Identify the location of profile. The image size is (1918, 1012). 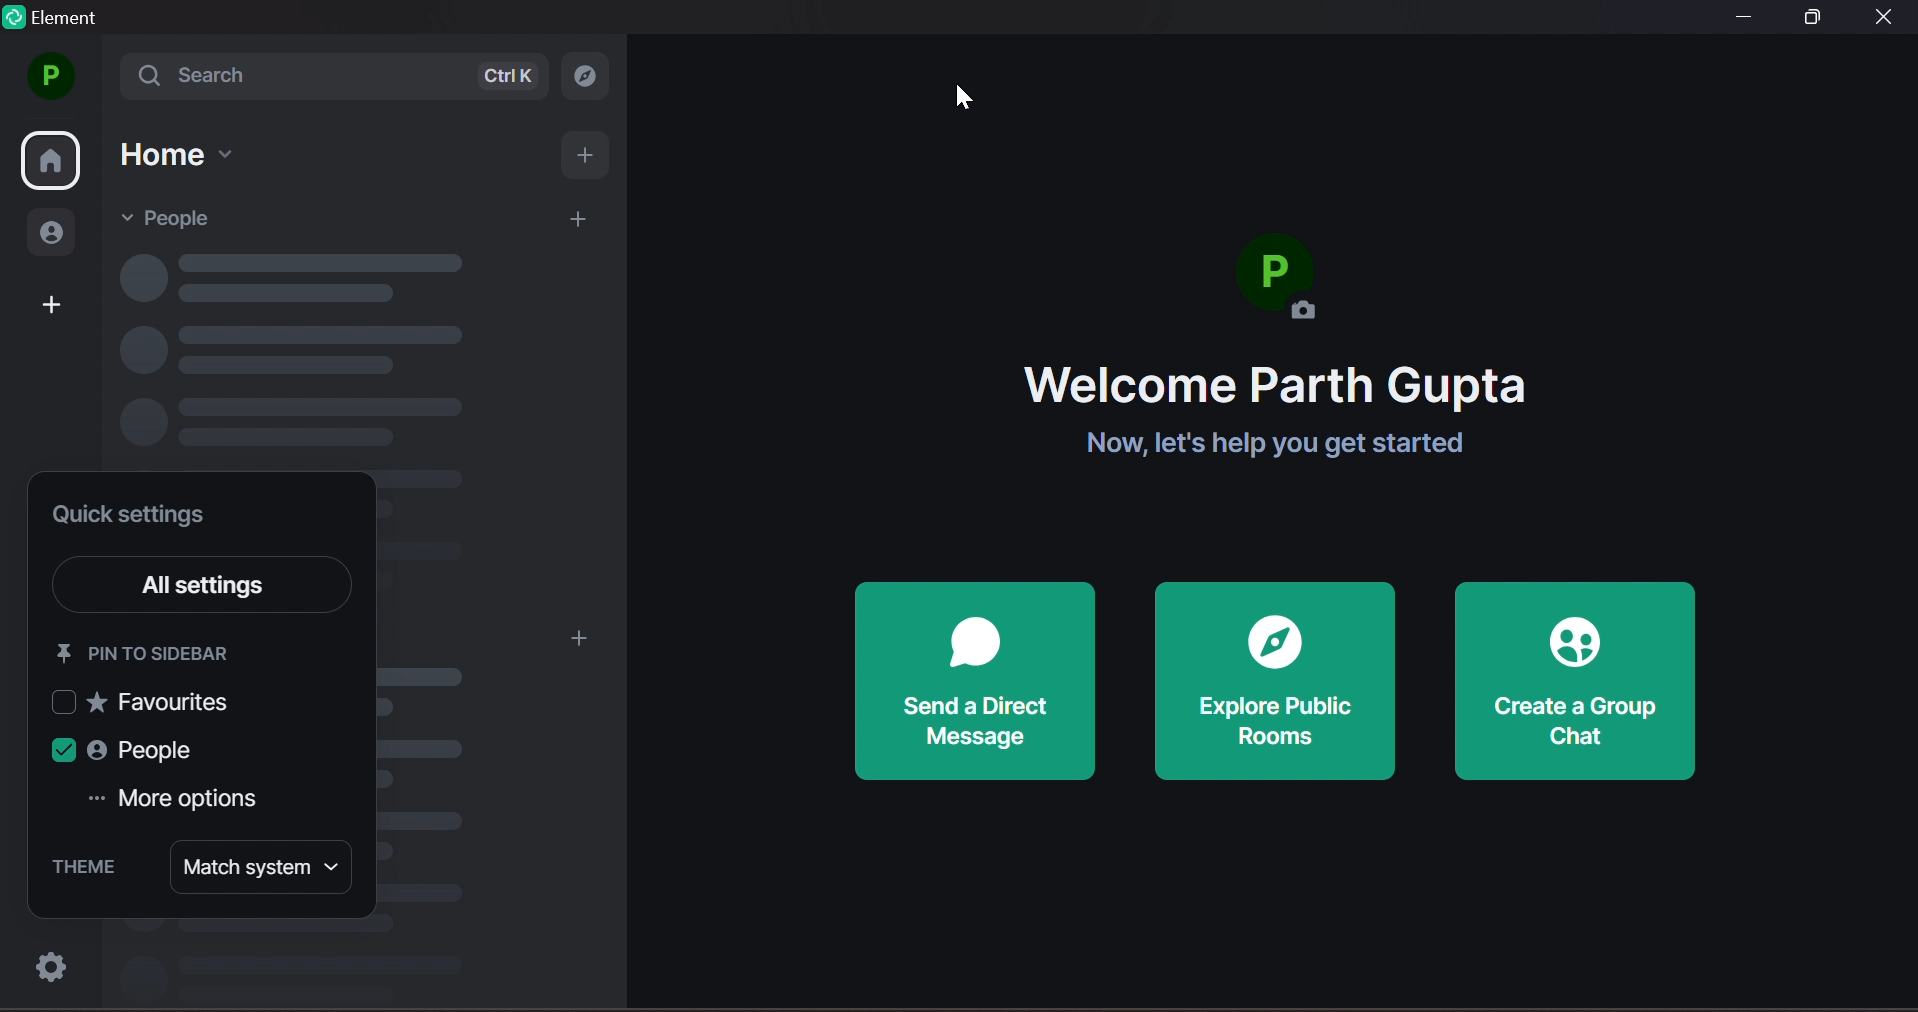
(49, 76).